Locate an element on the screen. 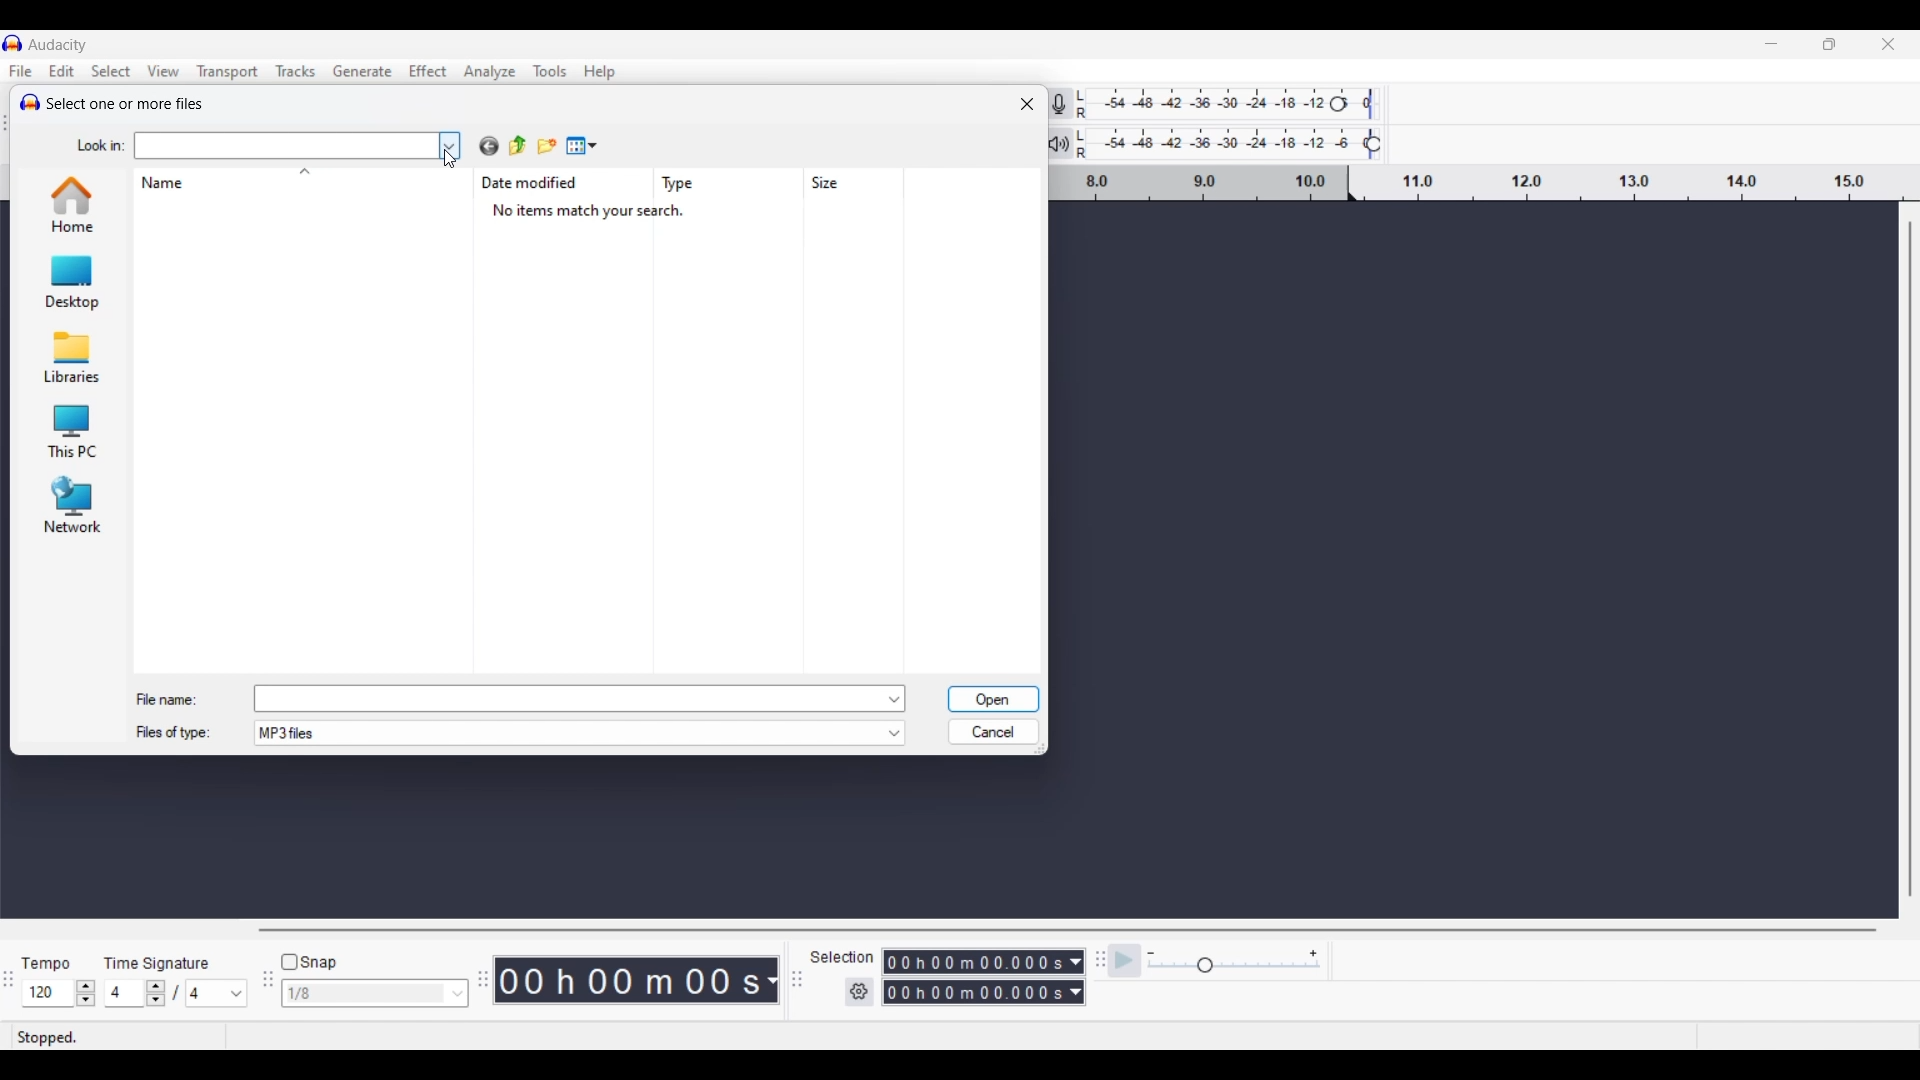 The image size is (1920, 1080). Min. playback speed is located at coordinates (1151, 954).